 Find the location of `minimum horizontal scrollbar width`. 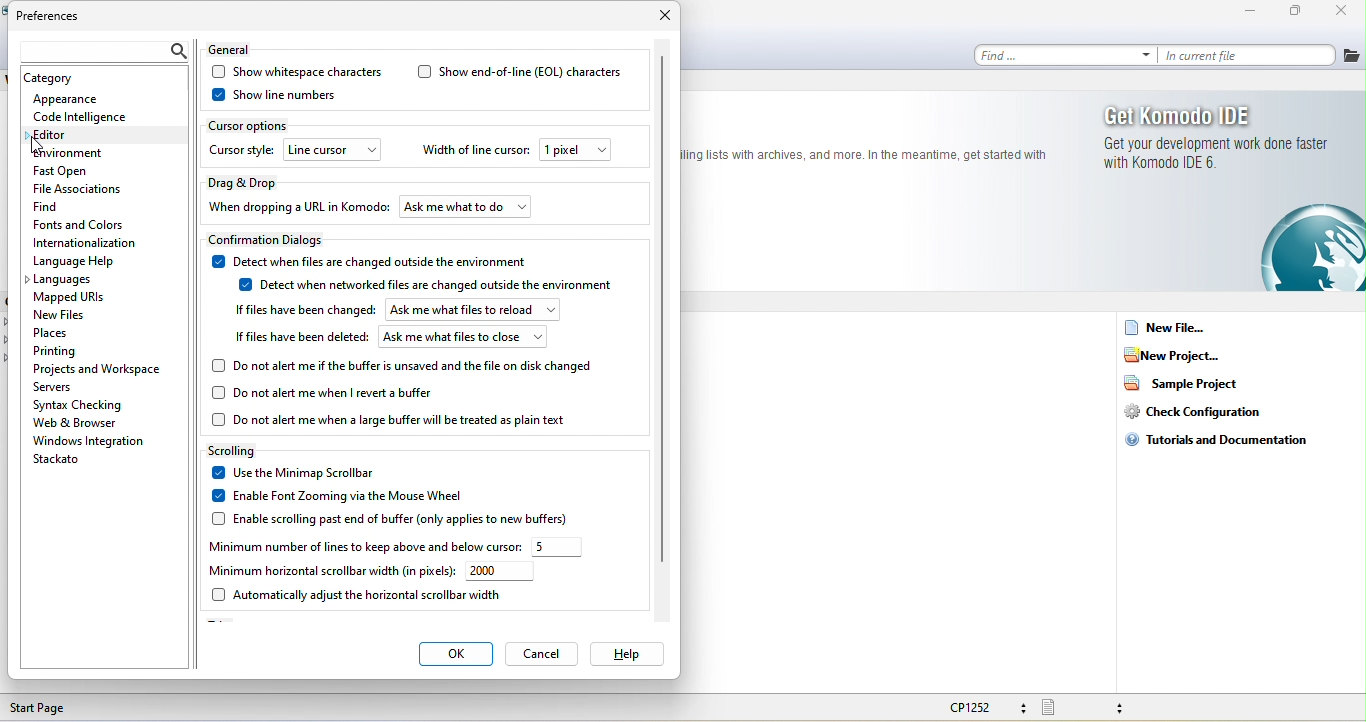

minimum horizontal scrollbar width is located at coordinates (328, 572).